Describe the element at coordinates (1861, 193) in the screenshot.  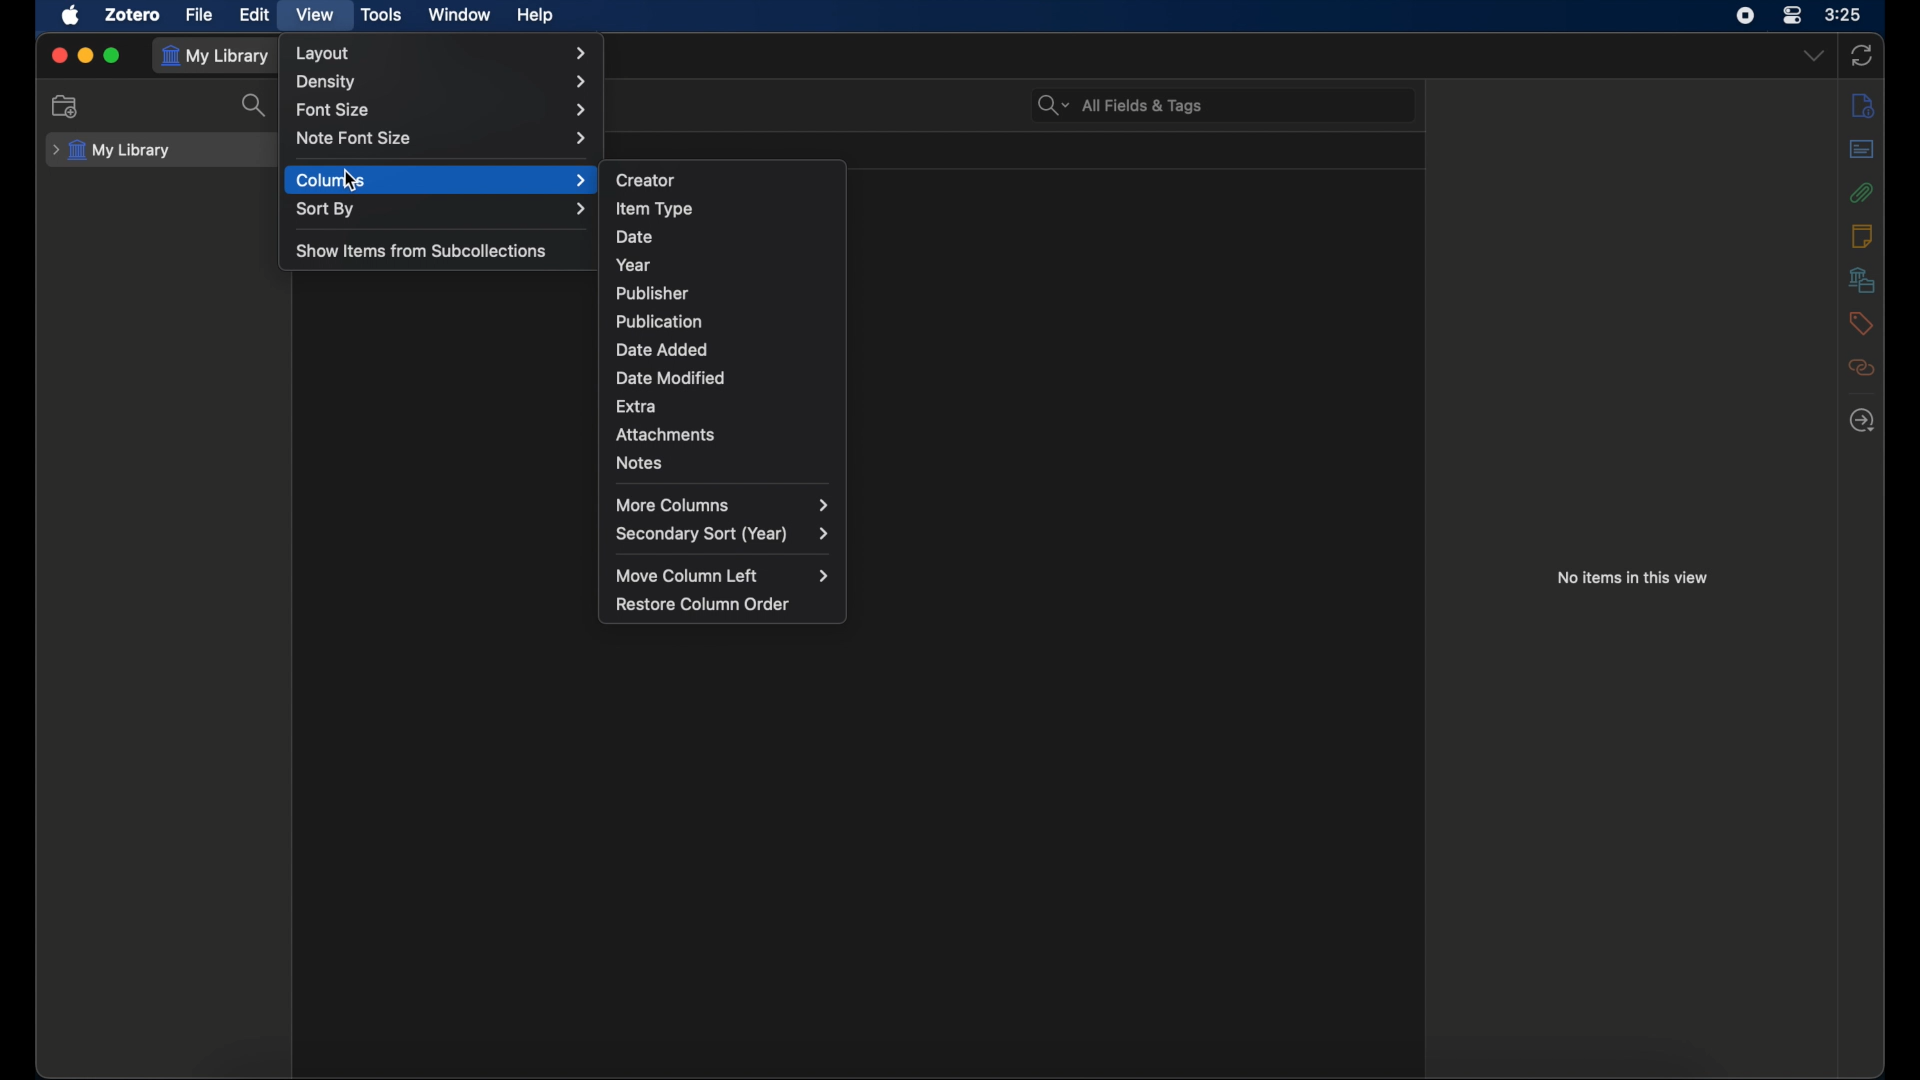
I see `attachments` at that location.